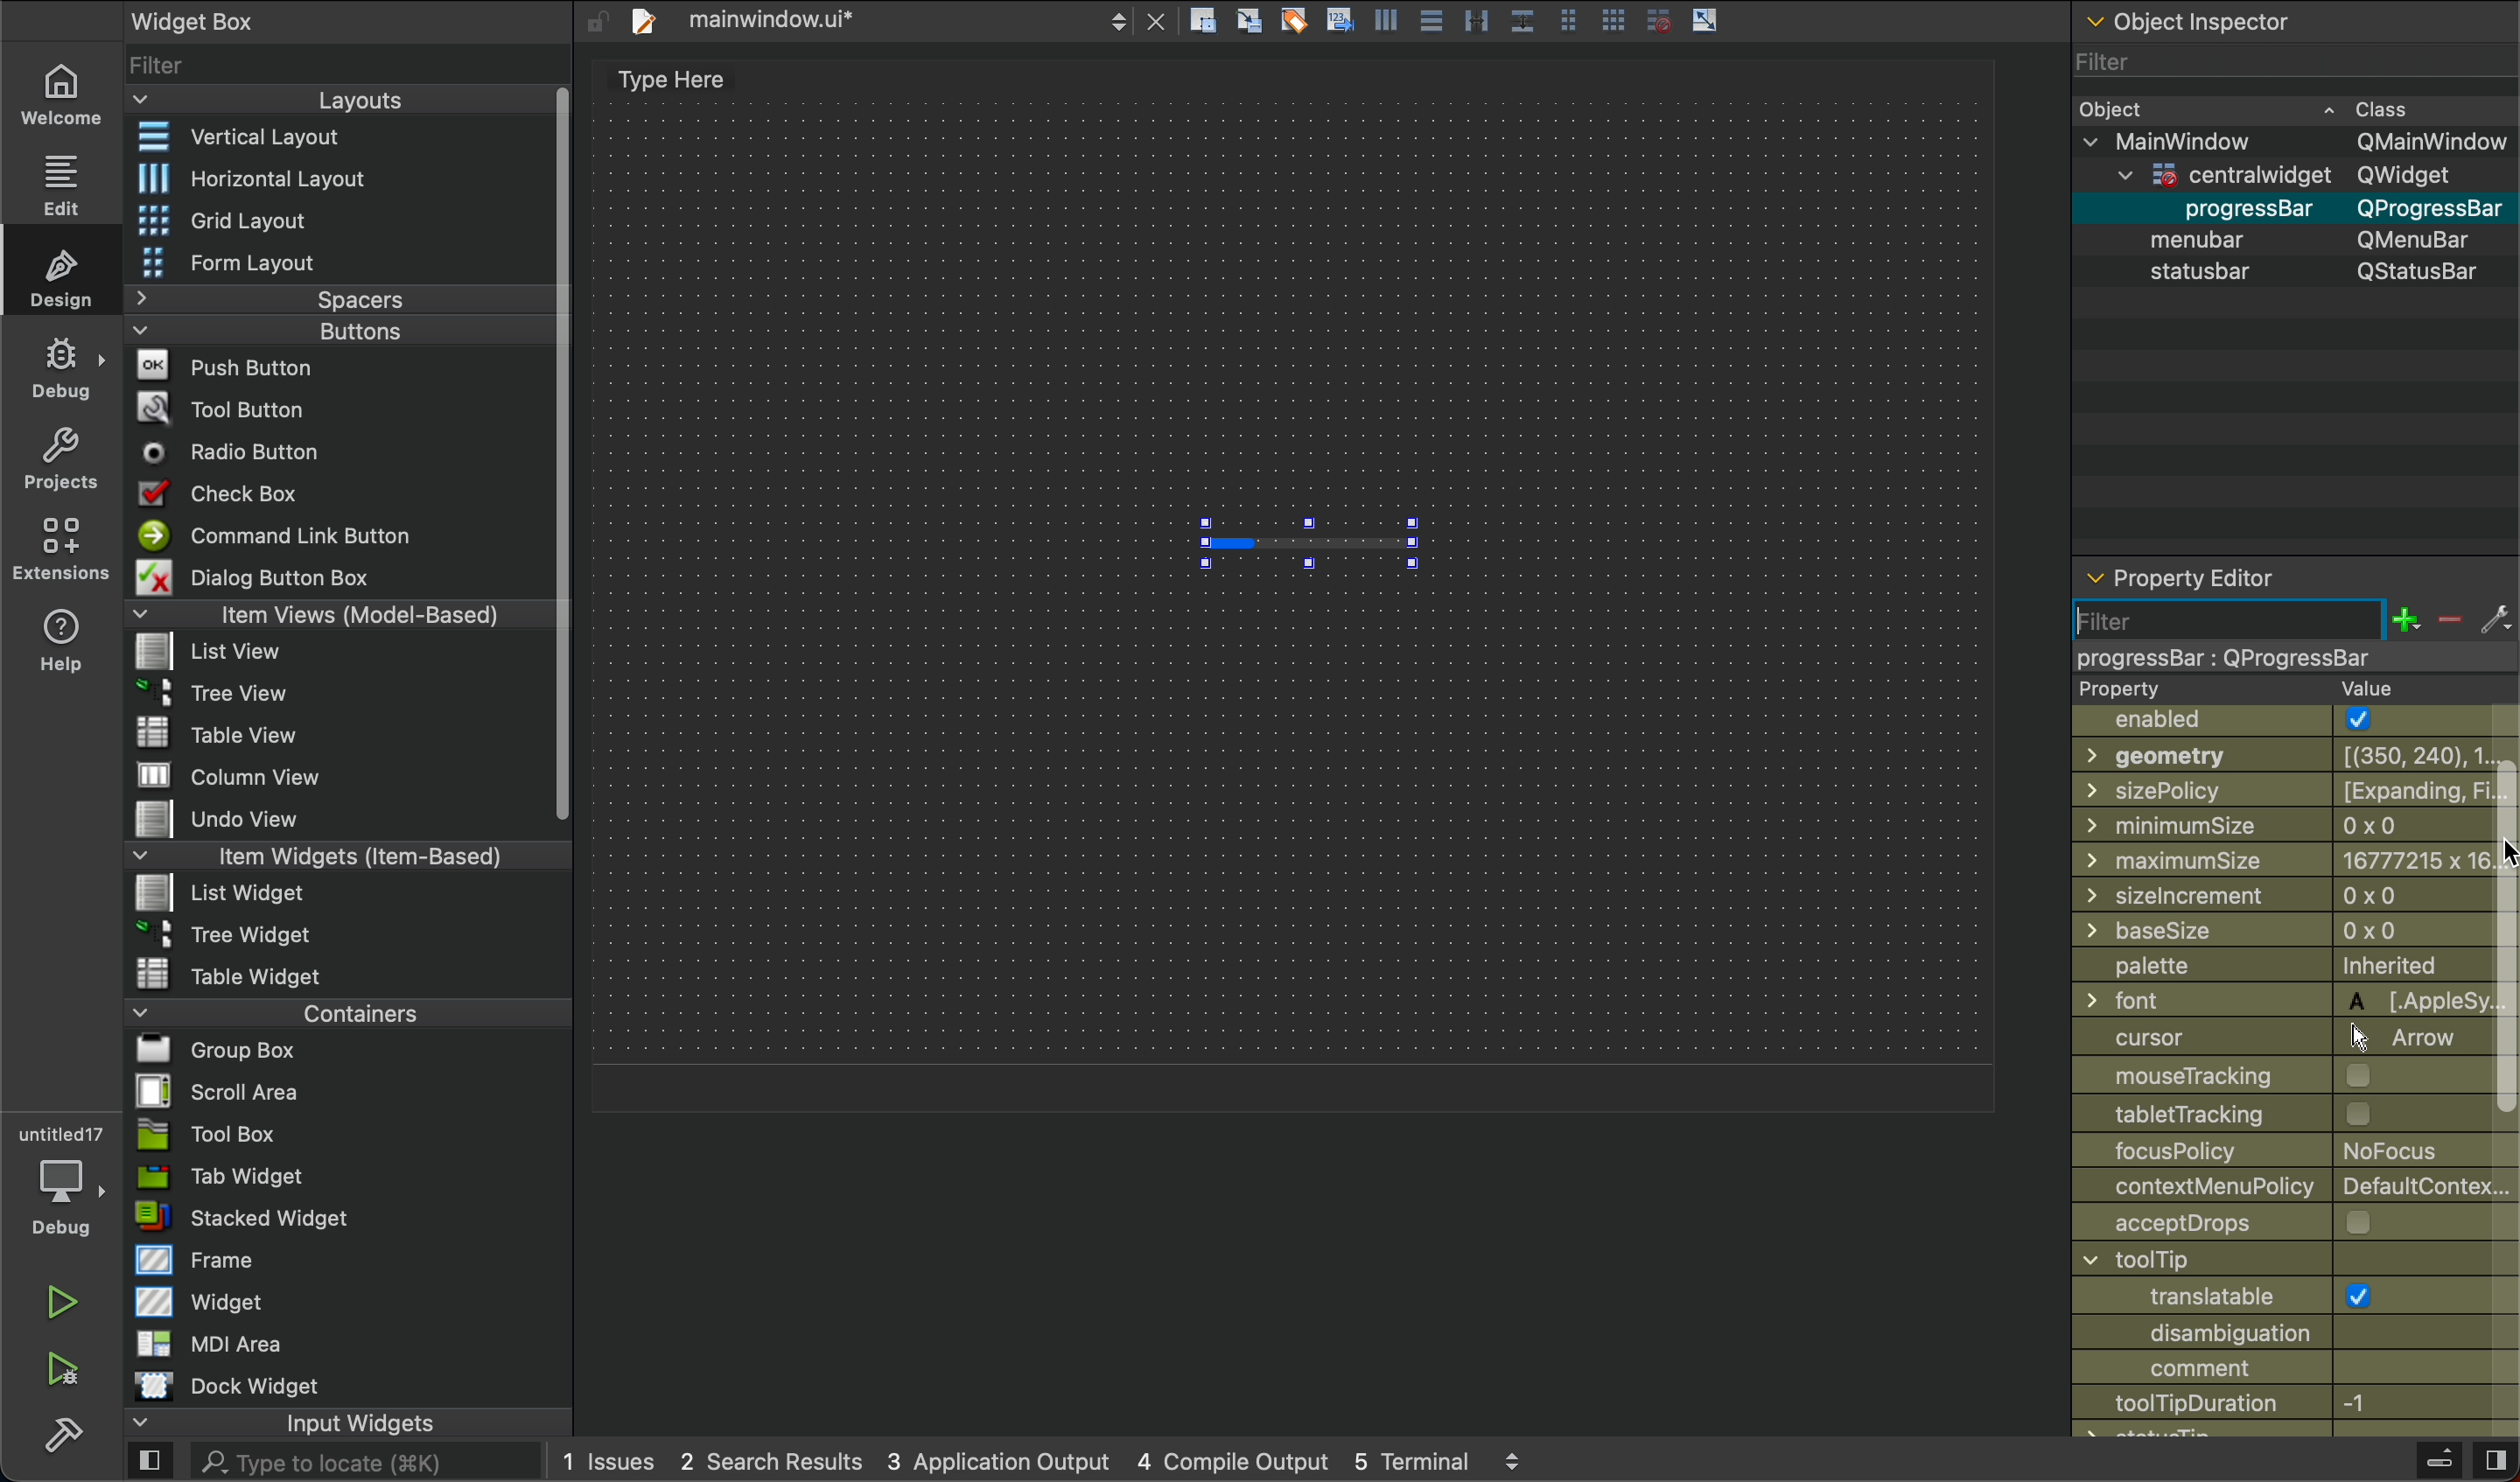 This screenshot has height=1482, width=2520. I want to click on File, so click(242, 820).